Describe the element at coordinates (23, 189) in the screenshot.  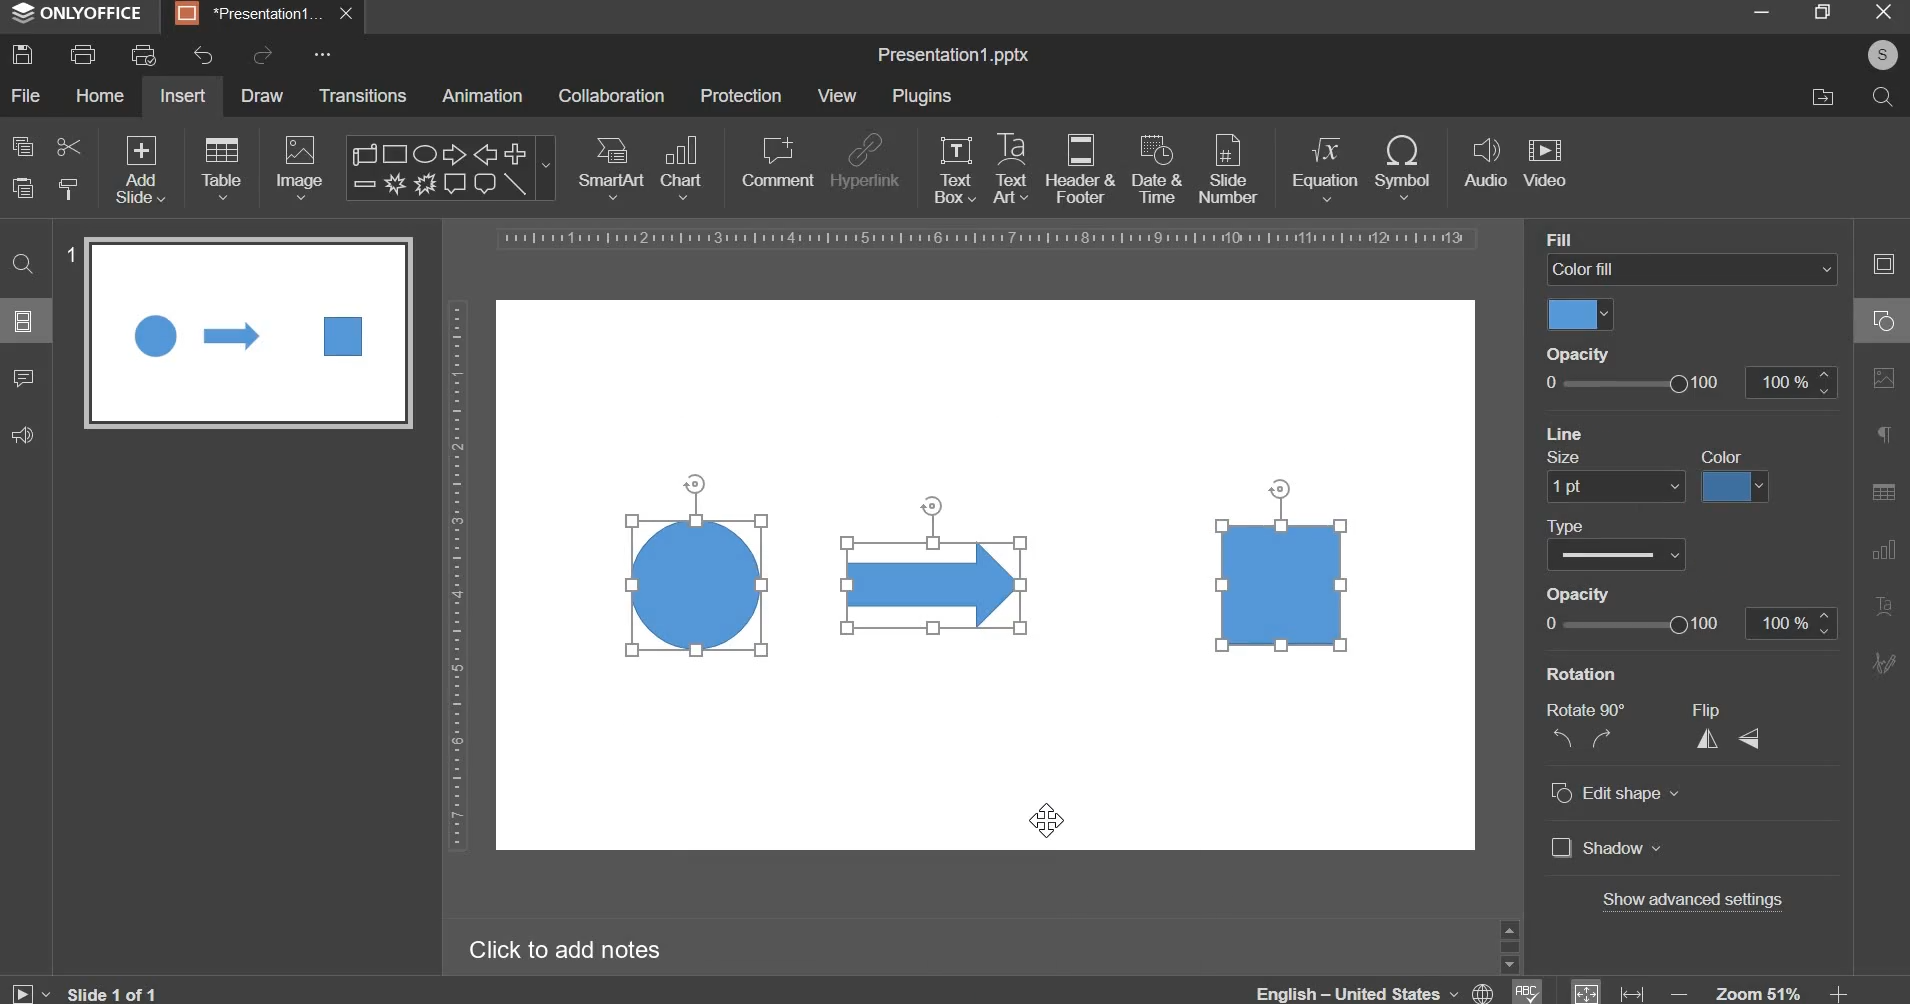
I see `paste` at that location.